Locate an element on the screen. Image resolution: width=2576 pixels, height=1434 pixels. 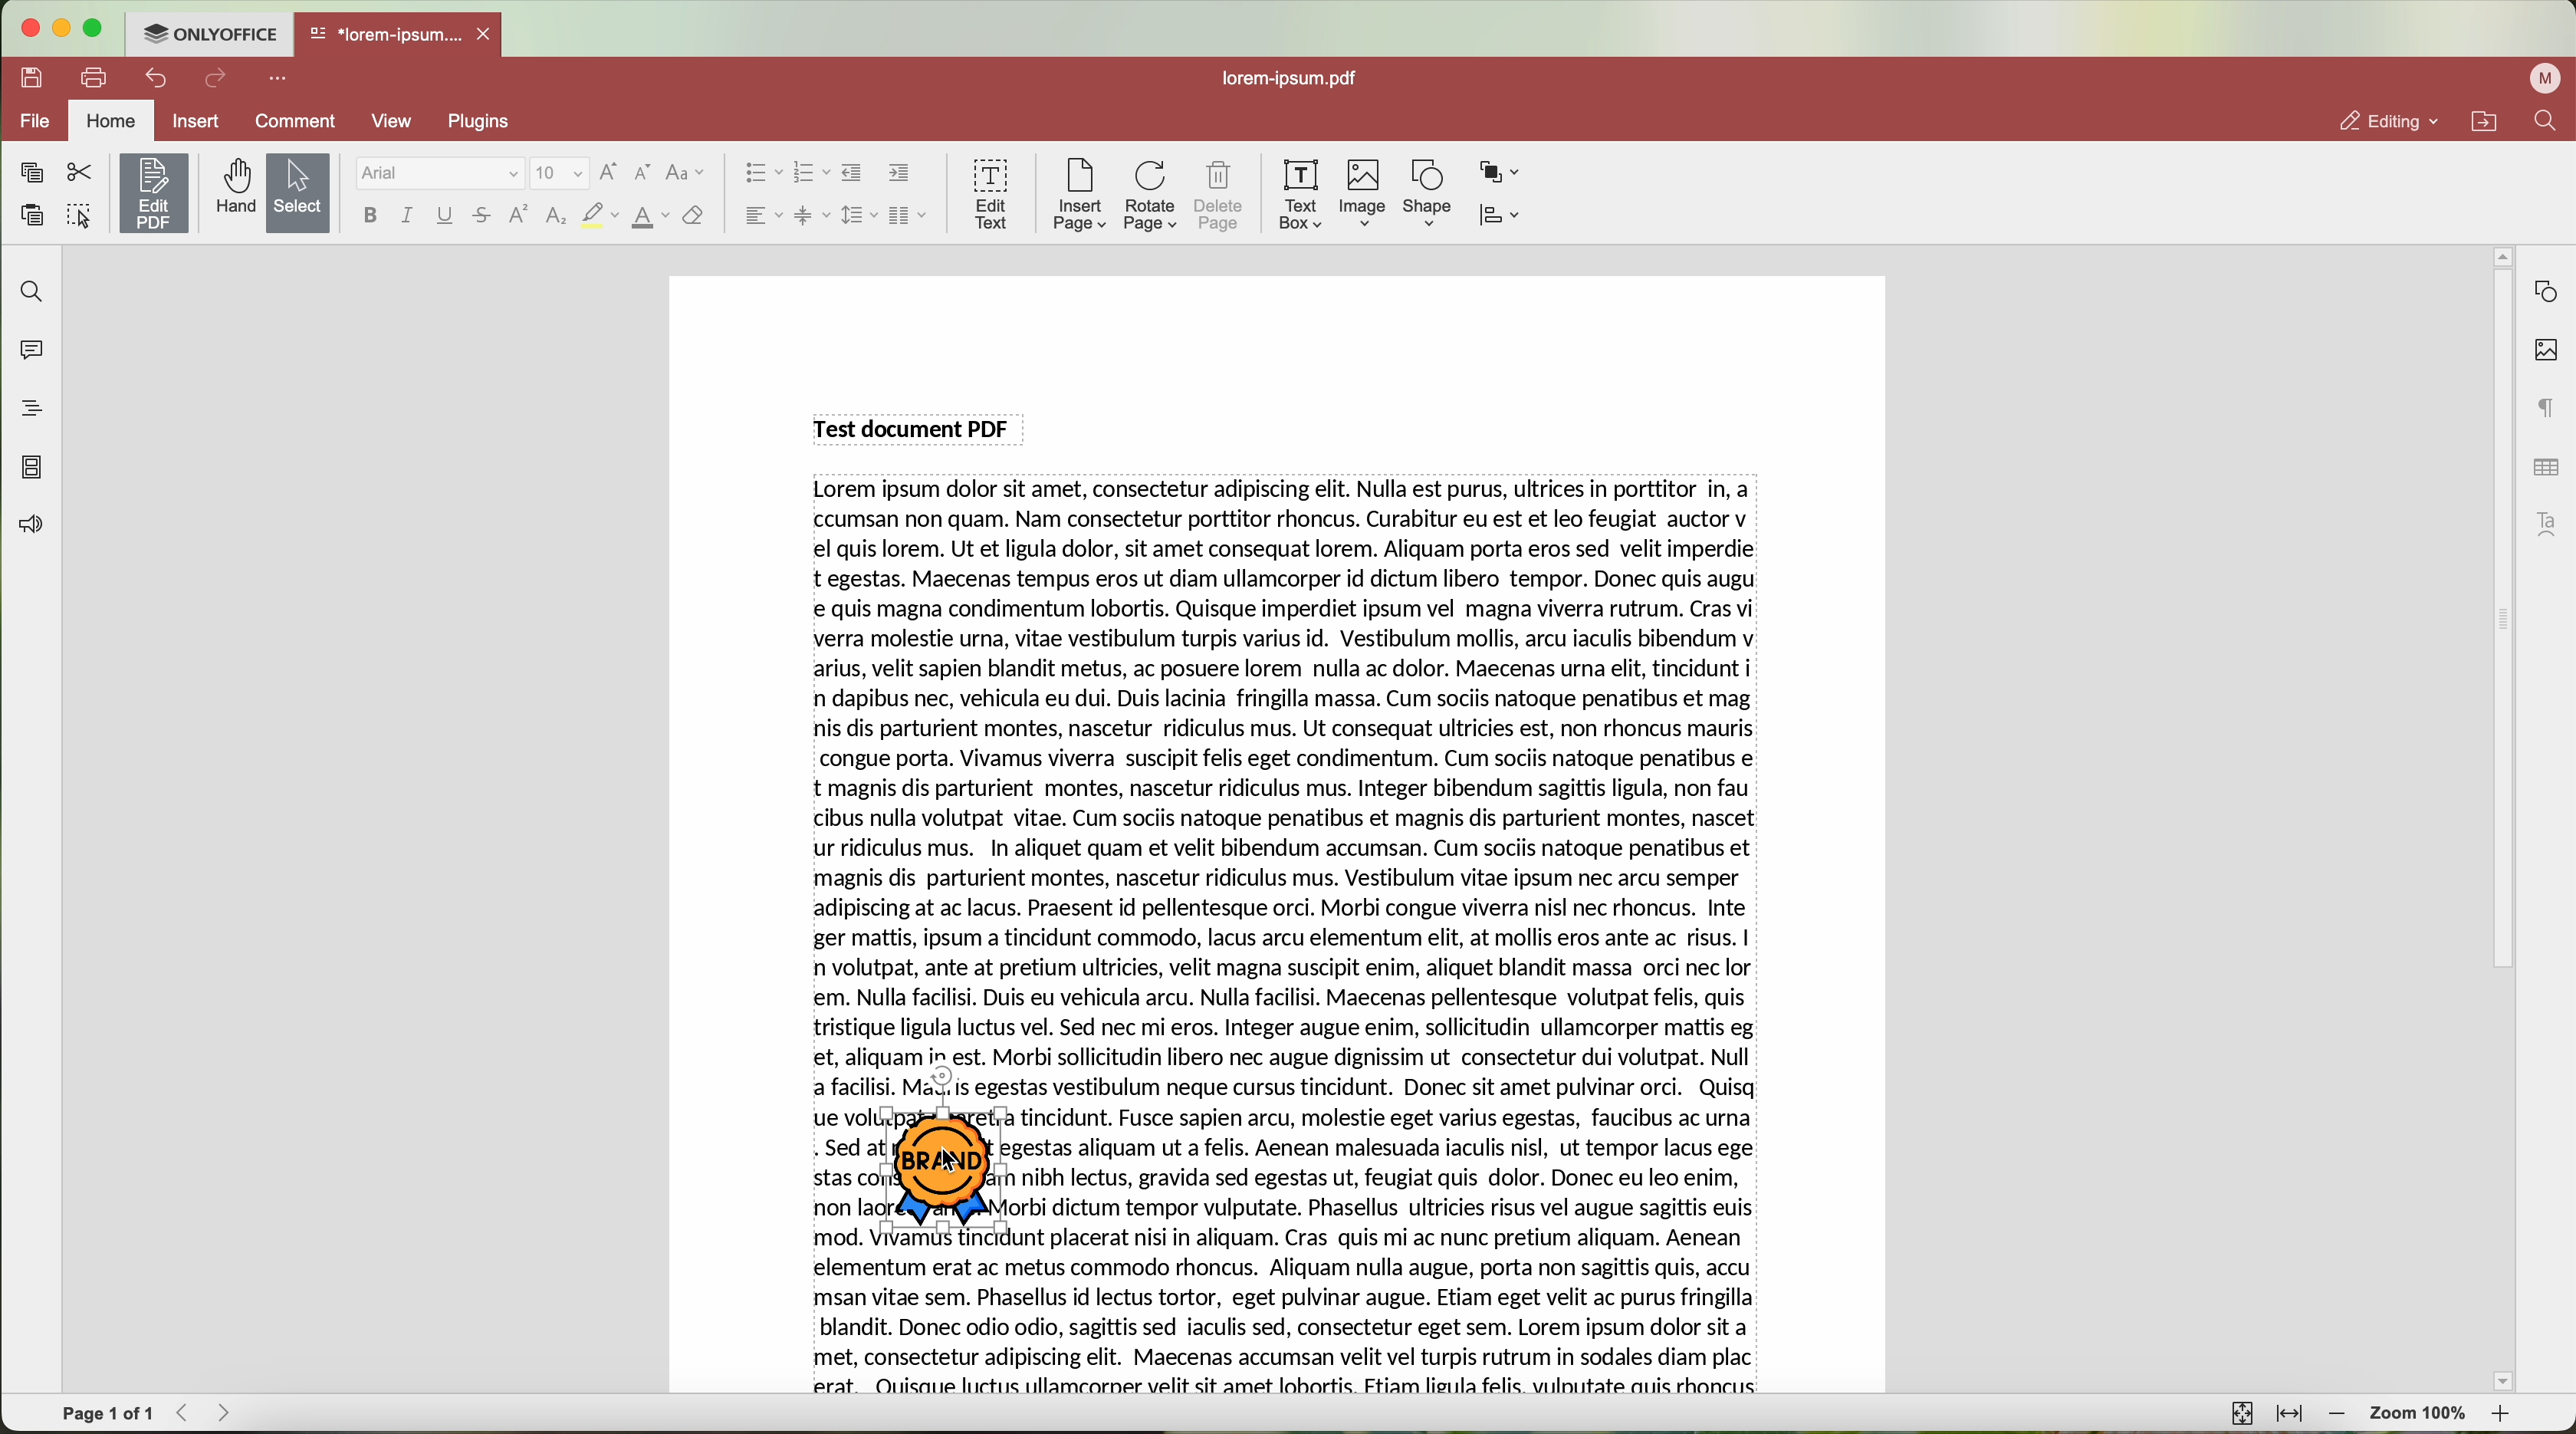
undo is located at coordinates (159, 78).